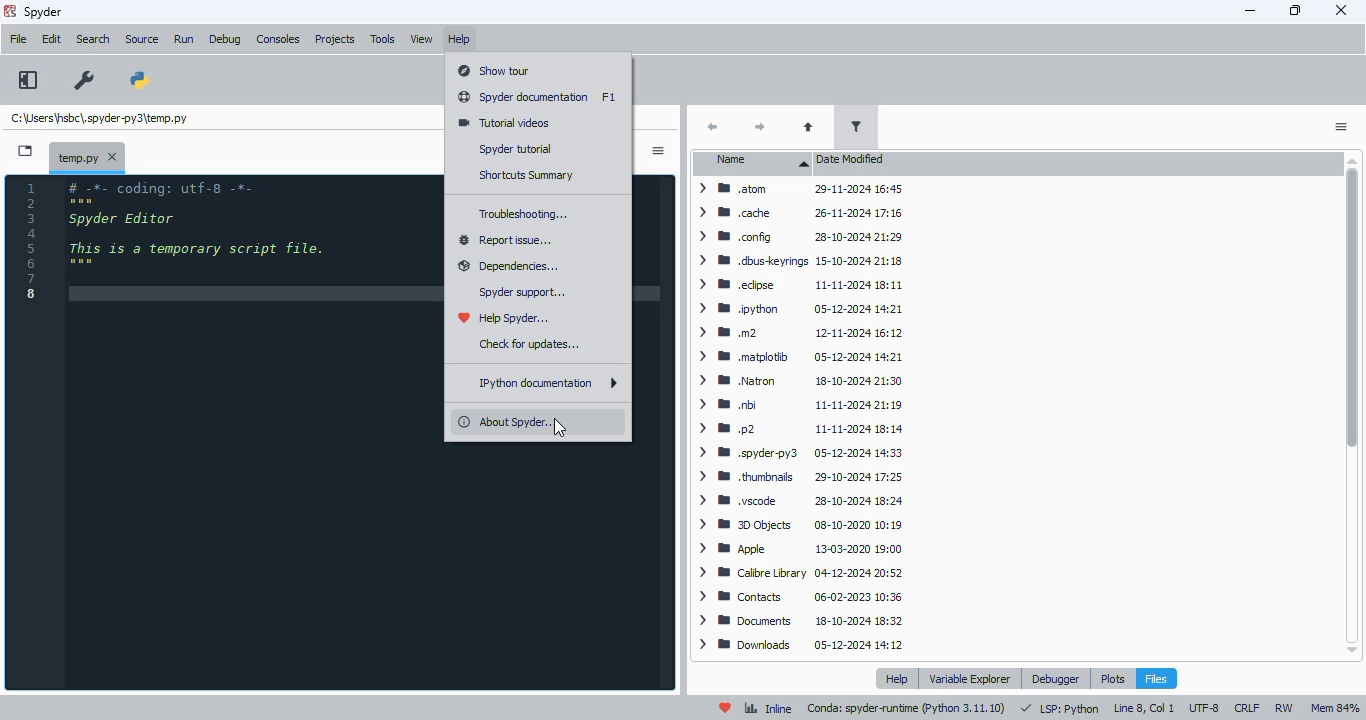 The width and height of the screenshot is (1366, 720). What do you see at coordinates (508, 266) in the screenshot?
I see `dependencies` at bounding box center [508, 266].